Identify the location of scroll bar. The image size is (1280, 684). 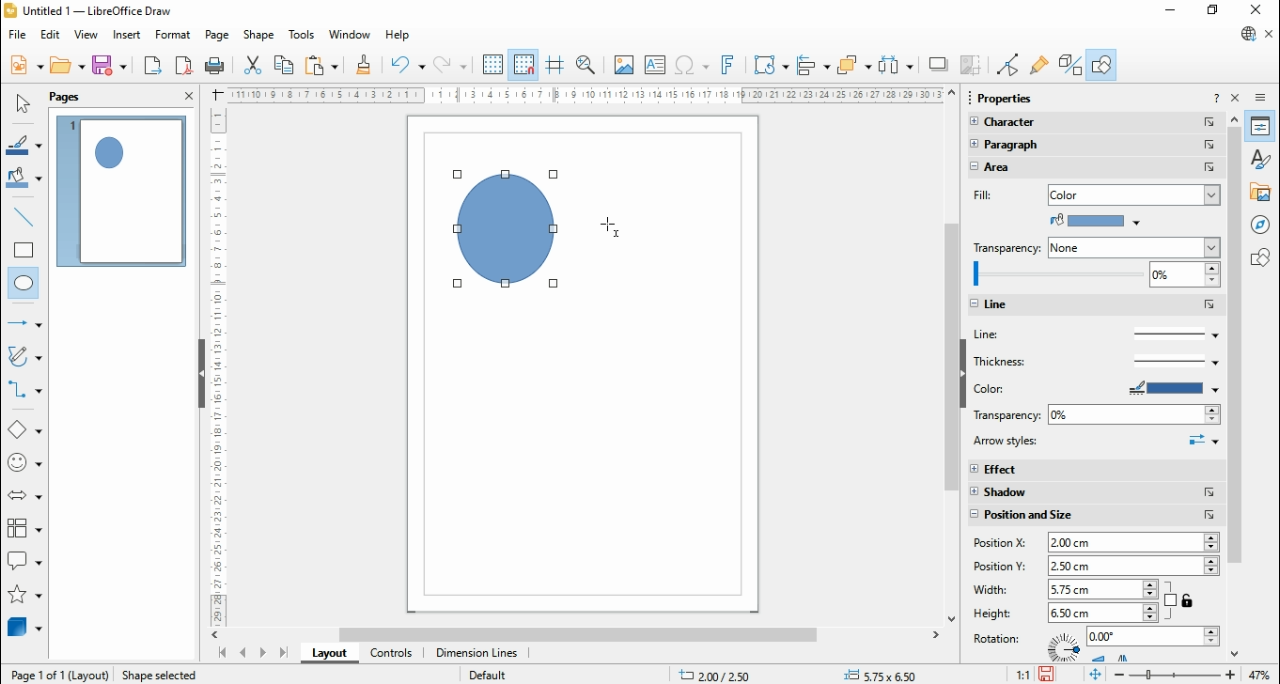
(582, 634).